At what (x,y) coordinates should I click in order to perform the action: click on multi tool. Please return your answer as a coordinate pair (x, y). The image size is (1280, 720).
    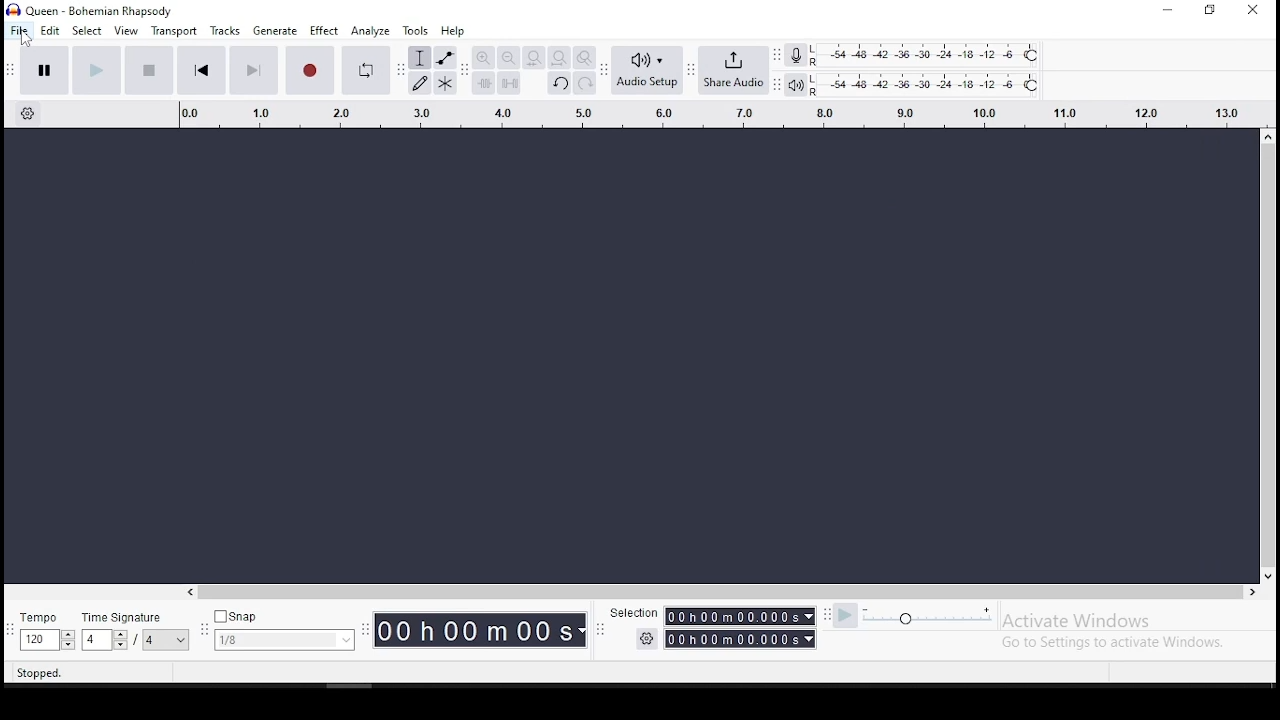
    Looking at the image, I should click on (446, 84).